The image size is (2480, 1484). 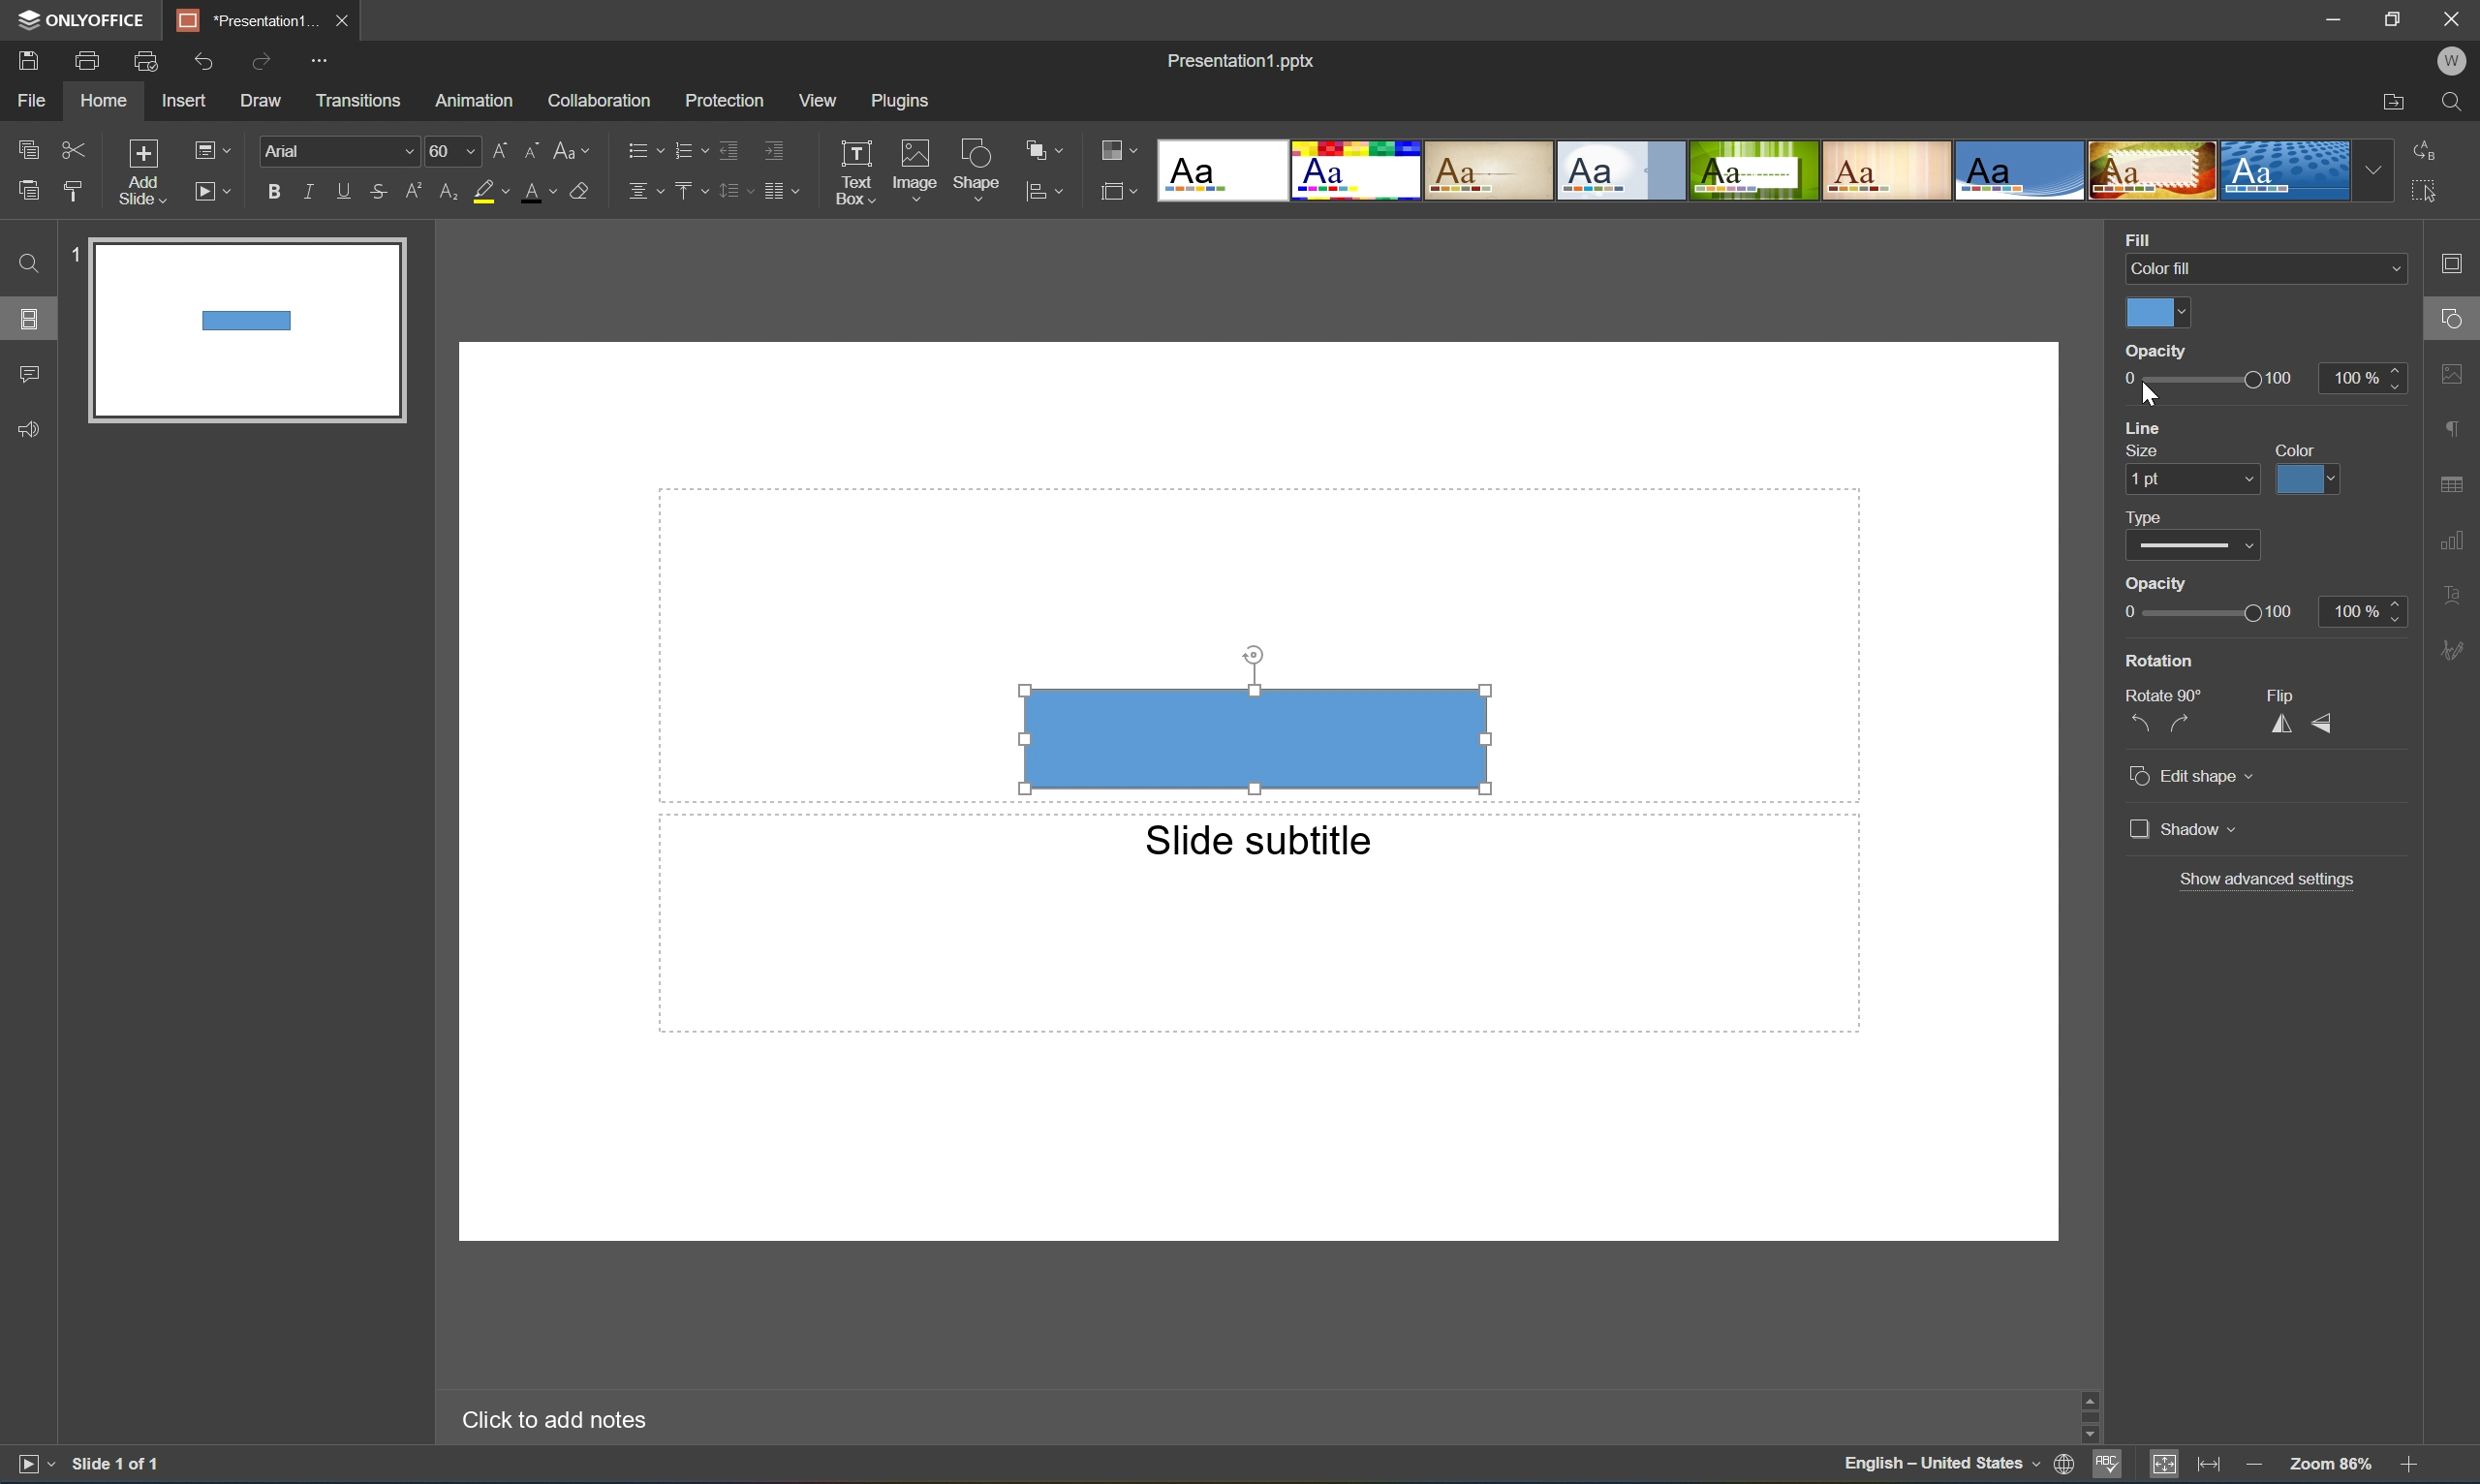 What do you see at coordinates (146, 60) in the screenshot?
I see `Quick print` at bounding box center [146, 60].